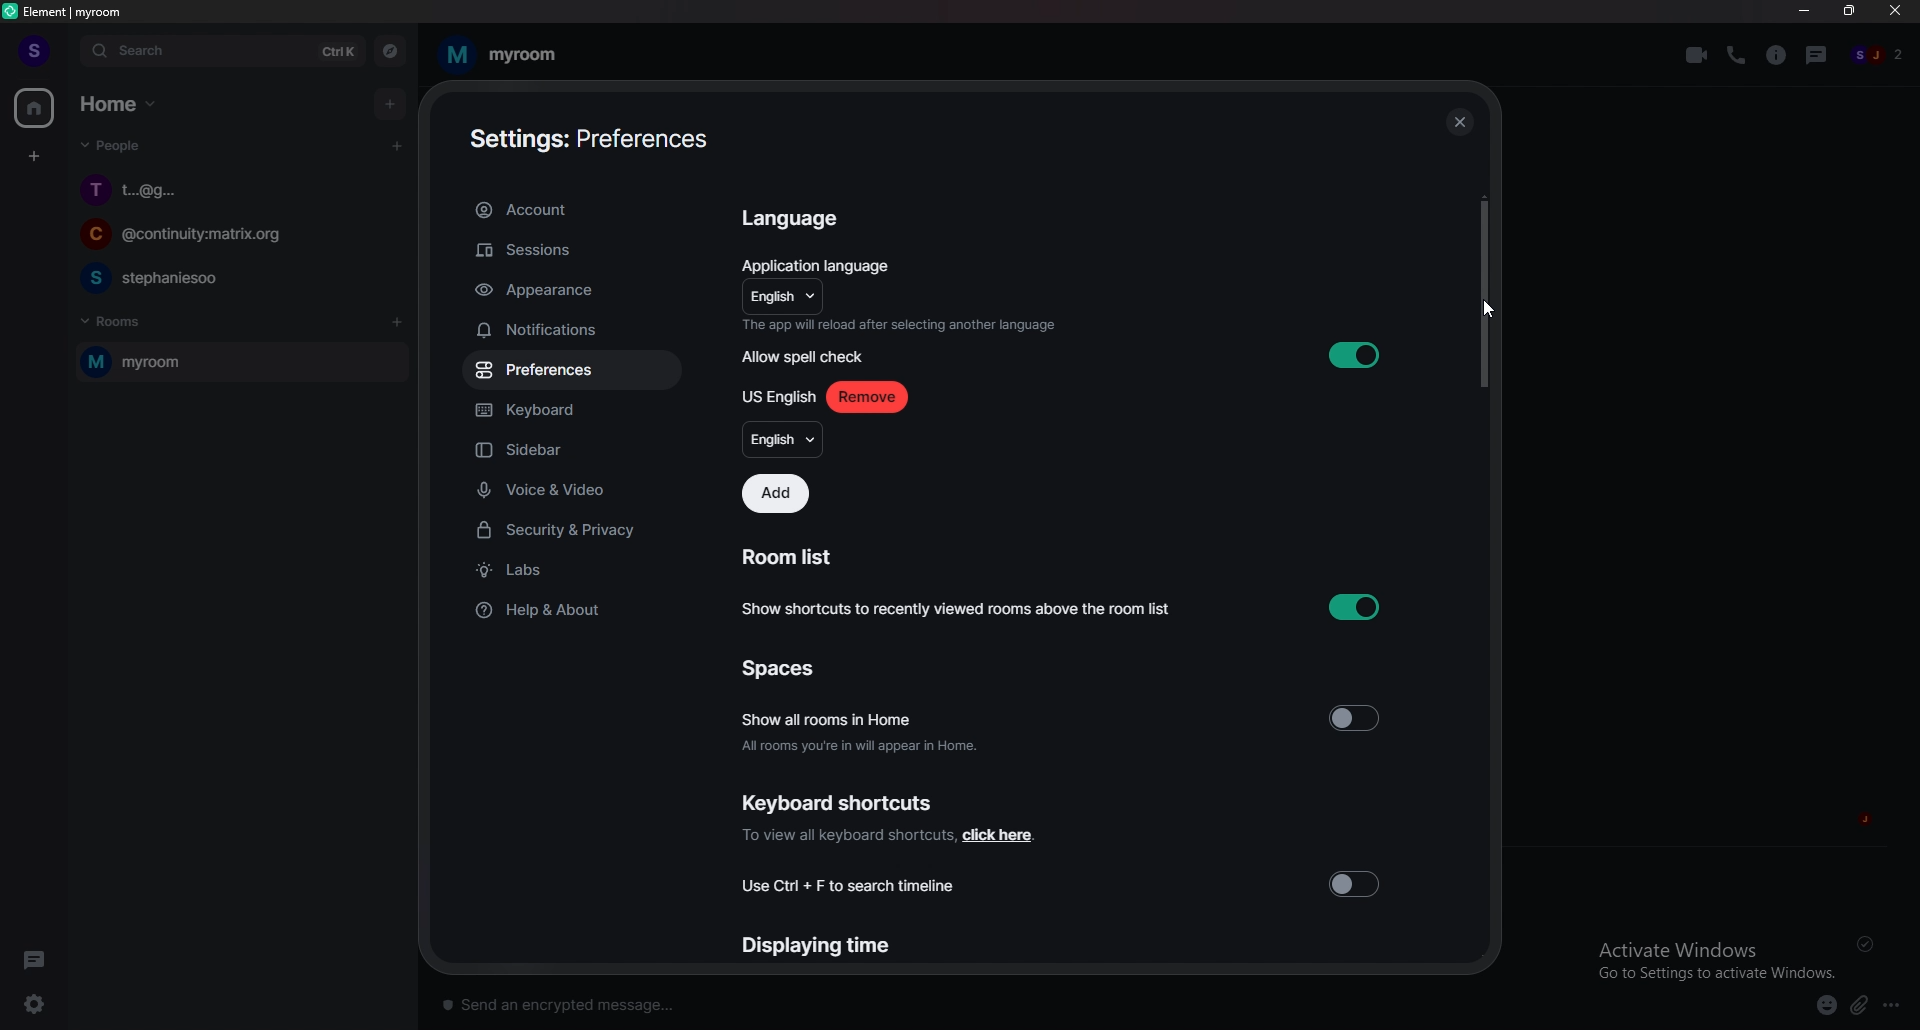 This screenshot has height=1030, width=1920. I want to click on toggle, so click(1355, 719).